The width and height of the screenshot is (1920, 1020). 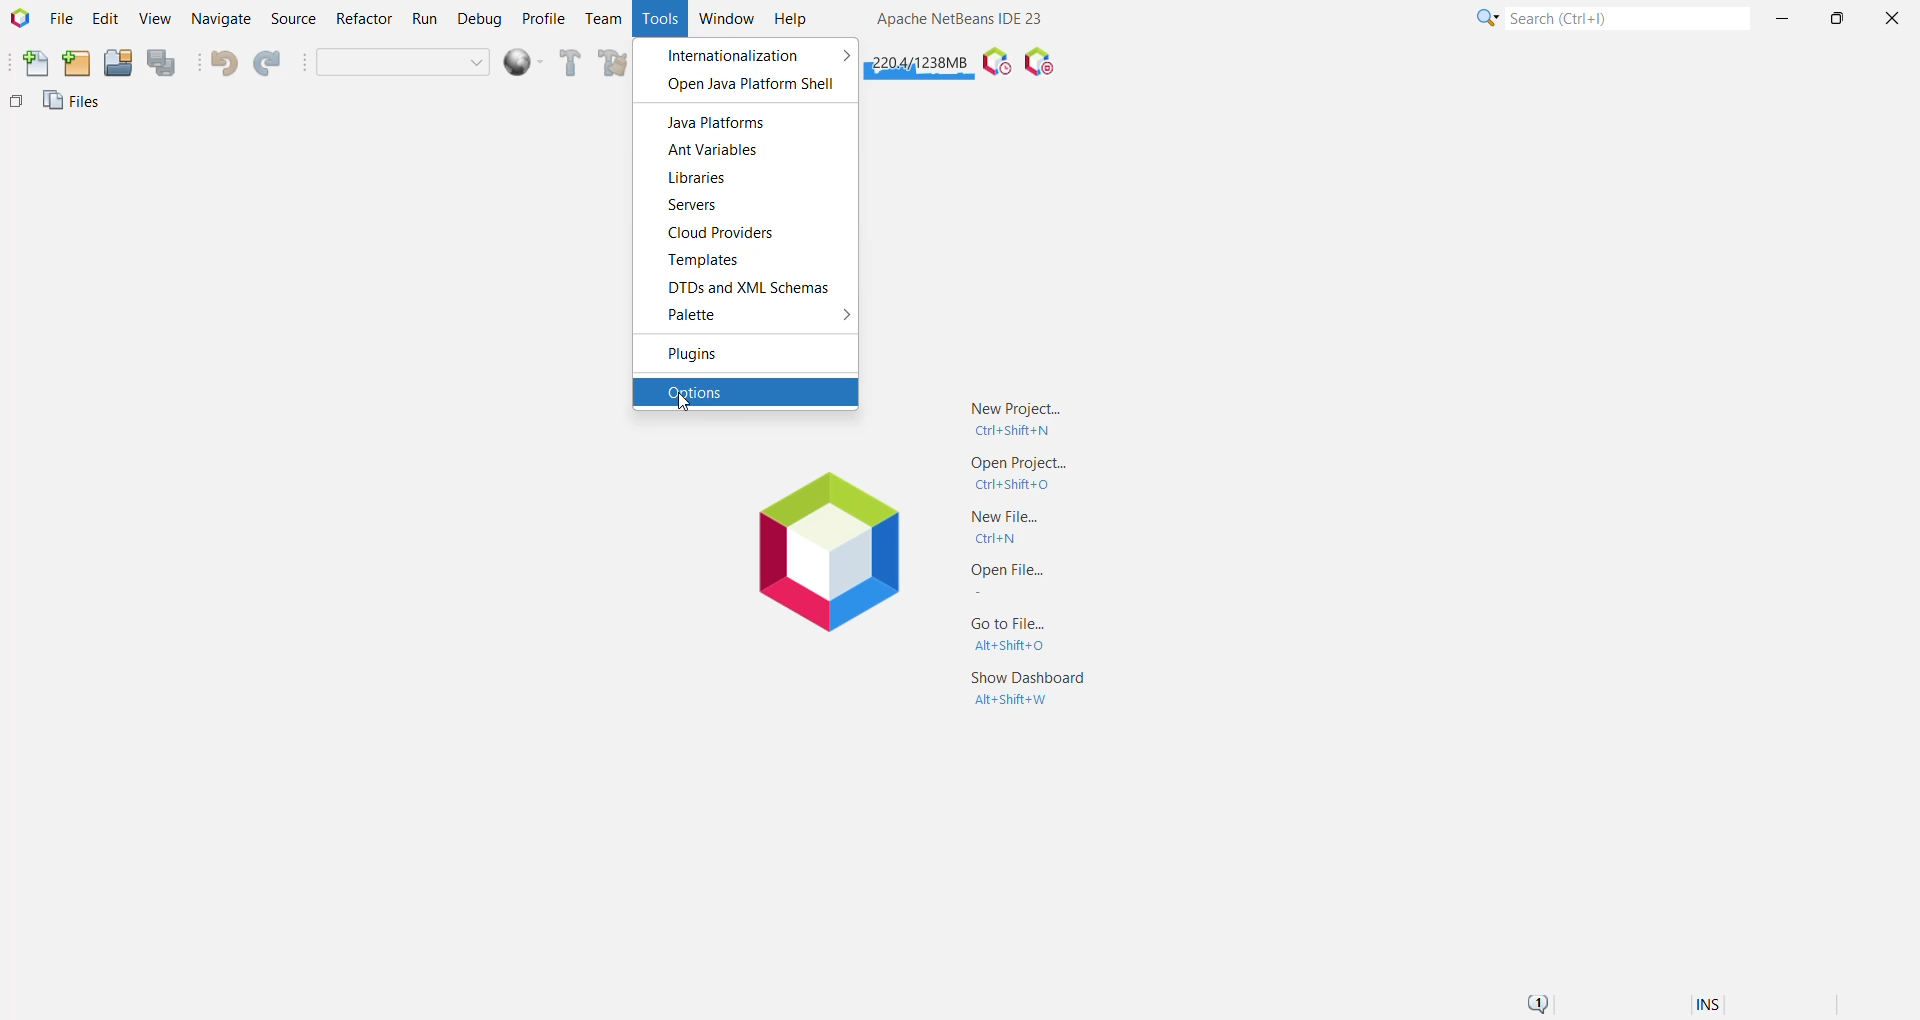 What do you see at coordinates (1041, 63) in the screenshot?
I see `Pause I/O Checks` at bounding box center [1041, 63].